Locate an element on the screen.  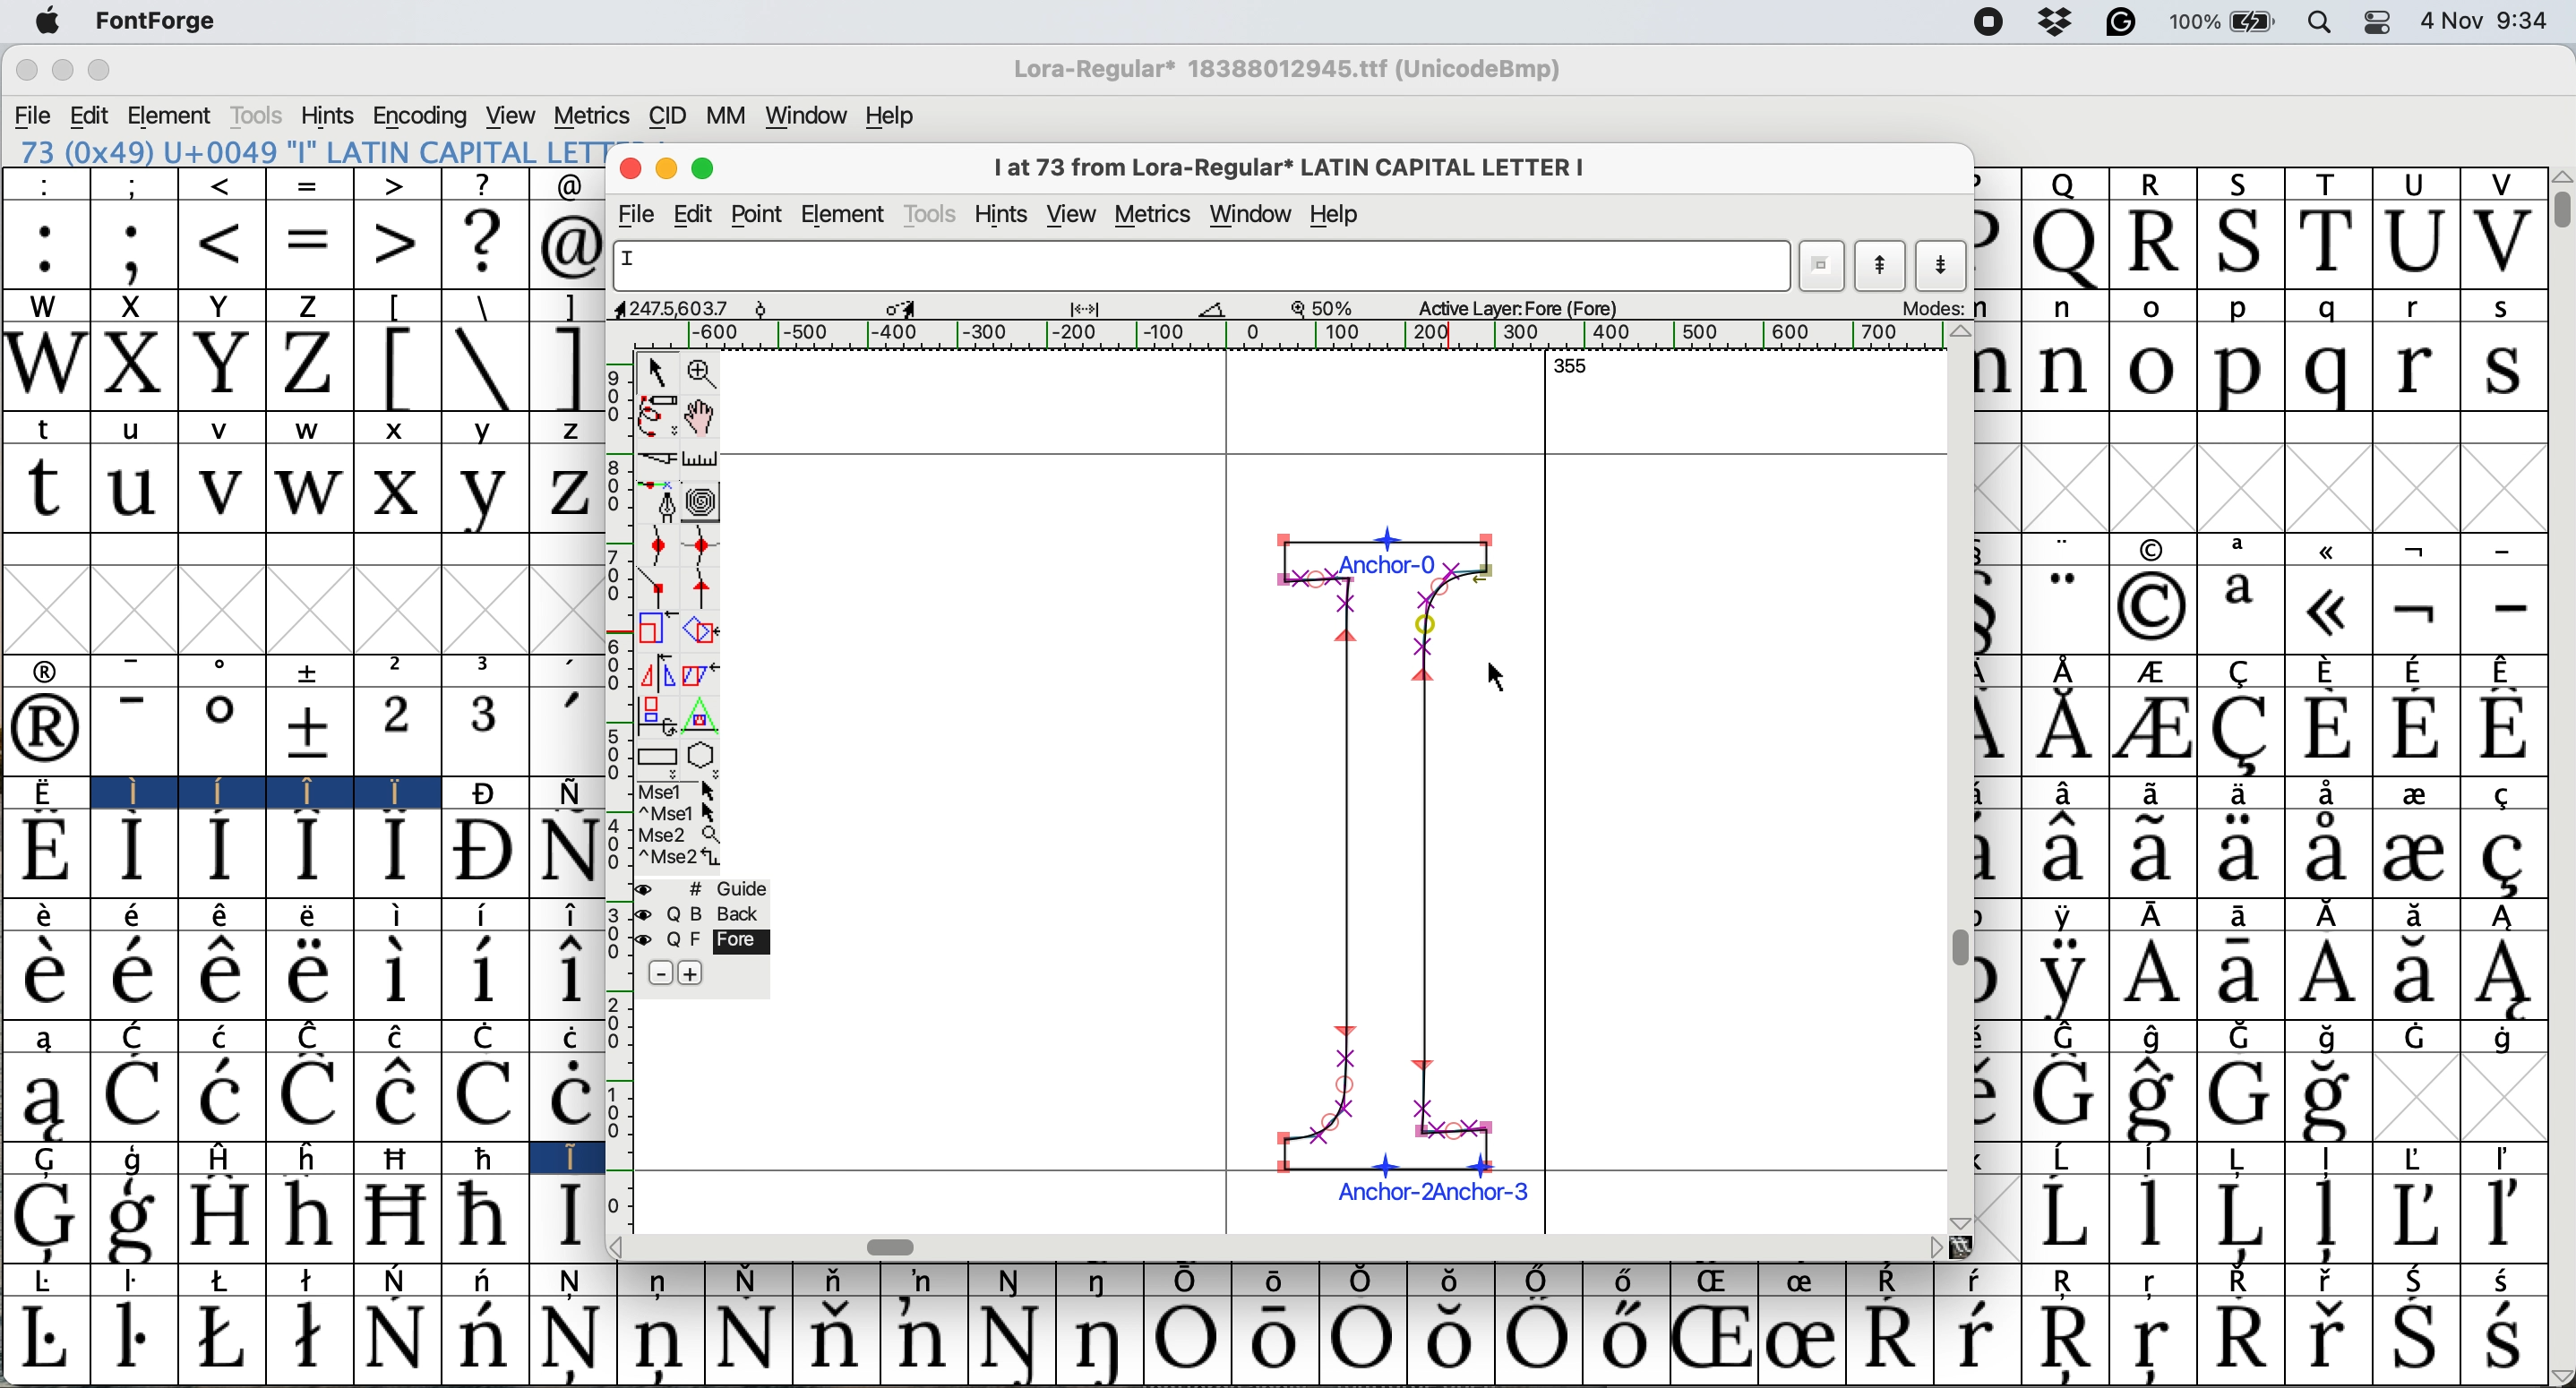
Symbol is located at coordinates (749, 1340).